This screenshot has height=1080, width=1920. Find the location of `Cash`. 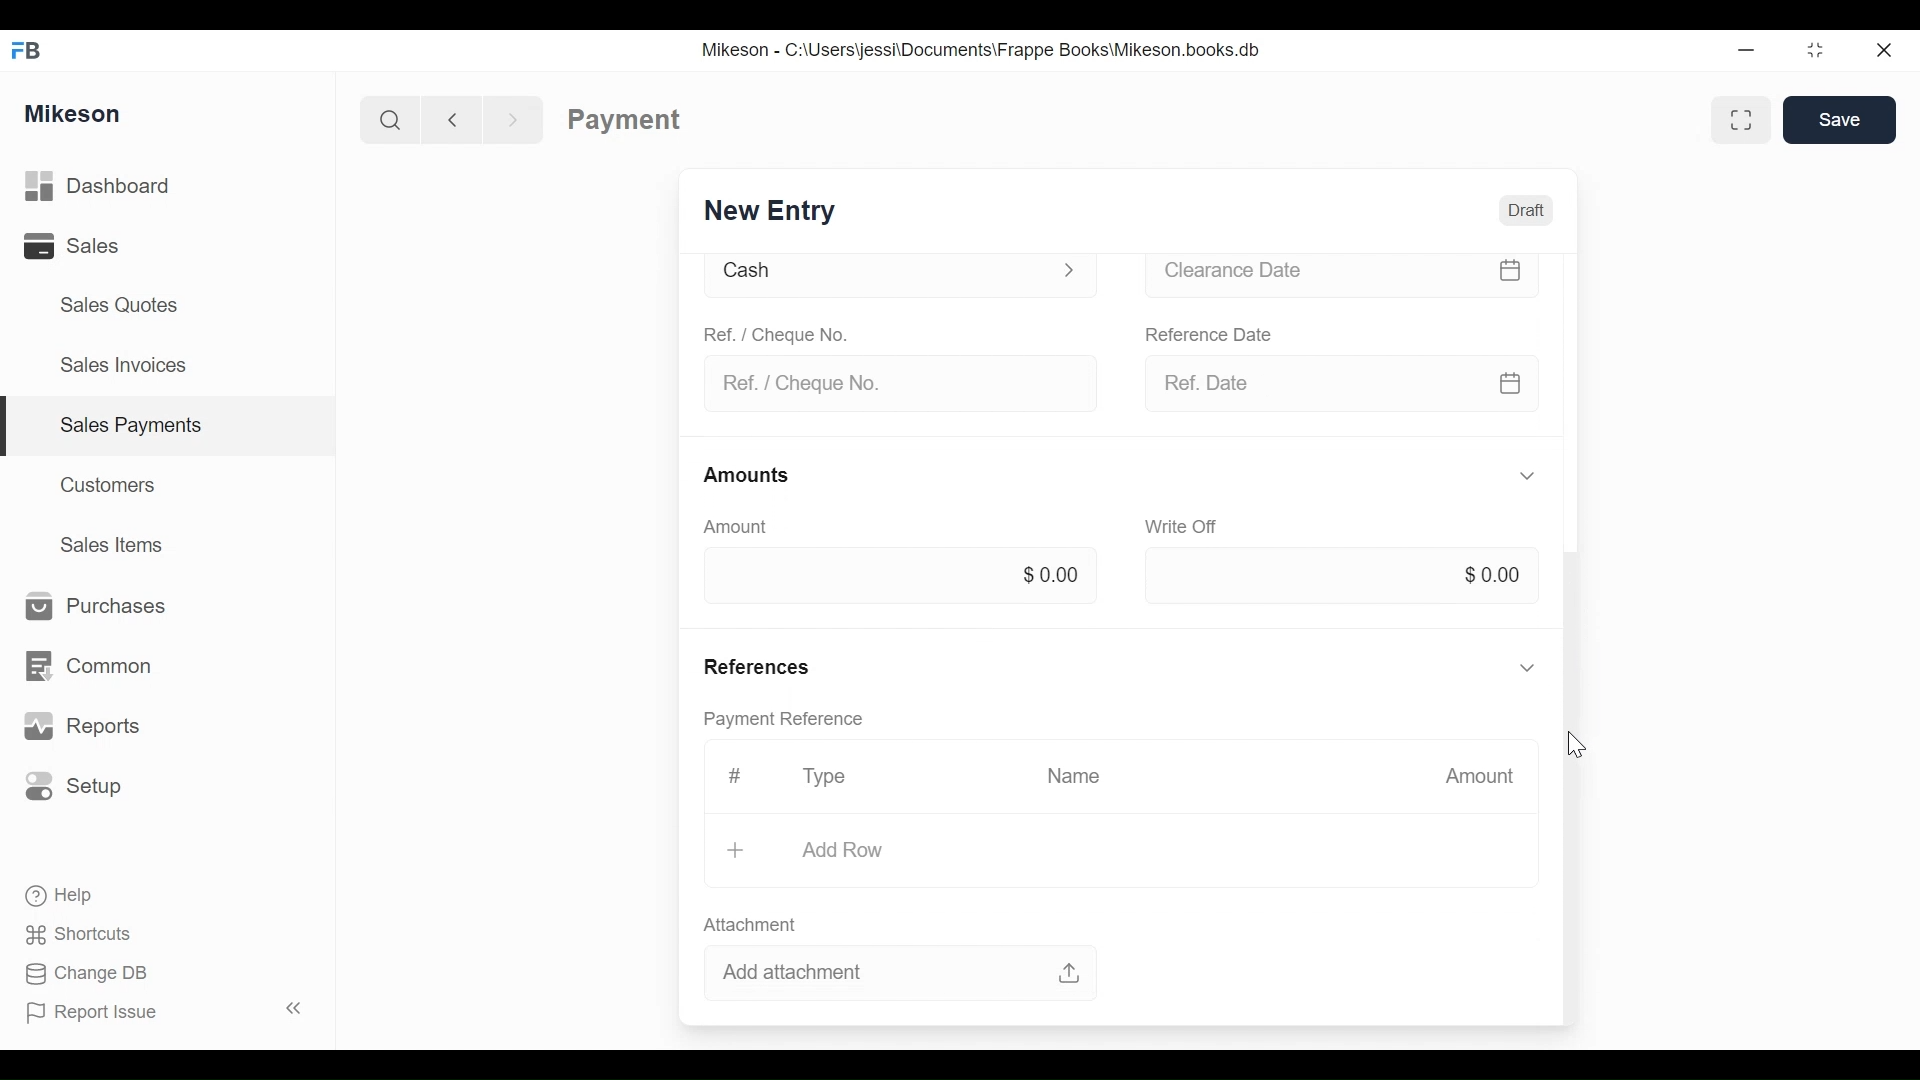

Cash is located at coordinates (891, 275).